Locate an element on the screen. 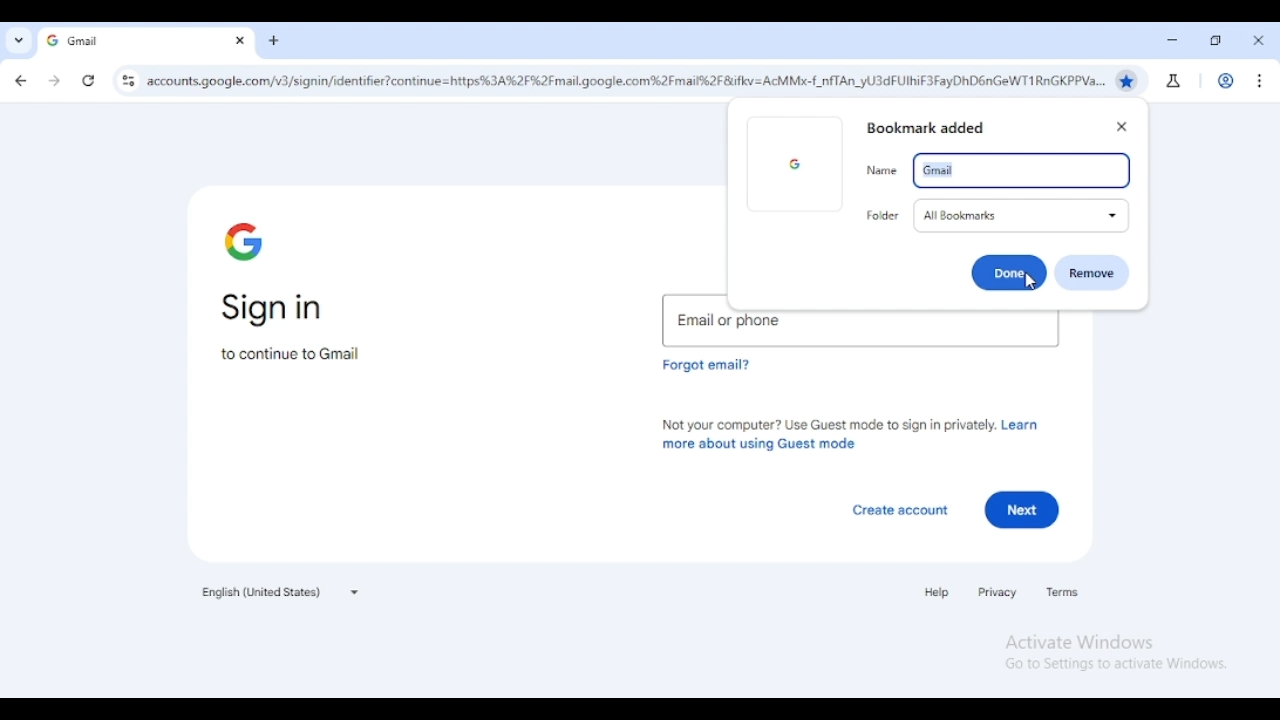 The image size is (1280, 720). email or phone is located at coordinates (861, 323).